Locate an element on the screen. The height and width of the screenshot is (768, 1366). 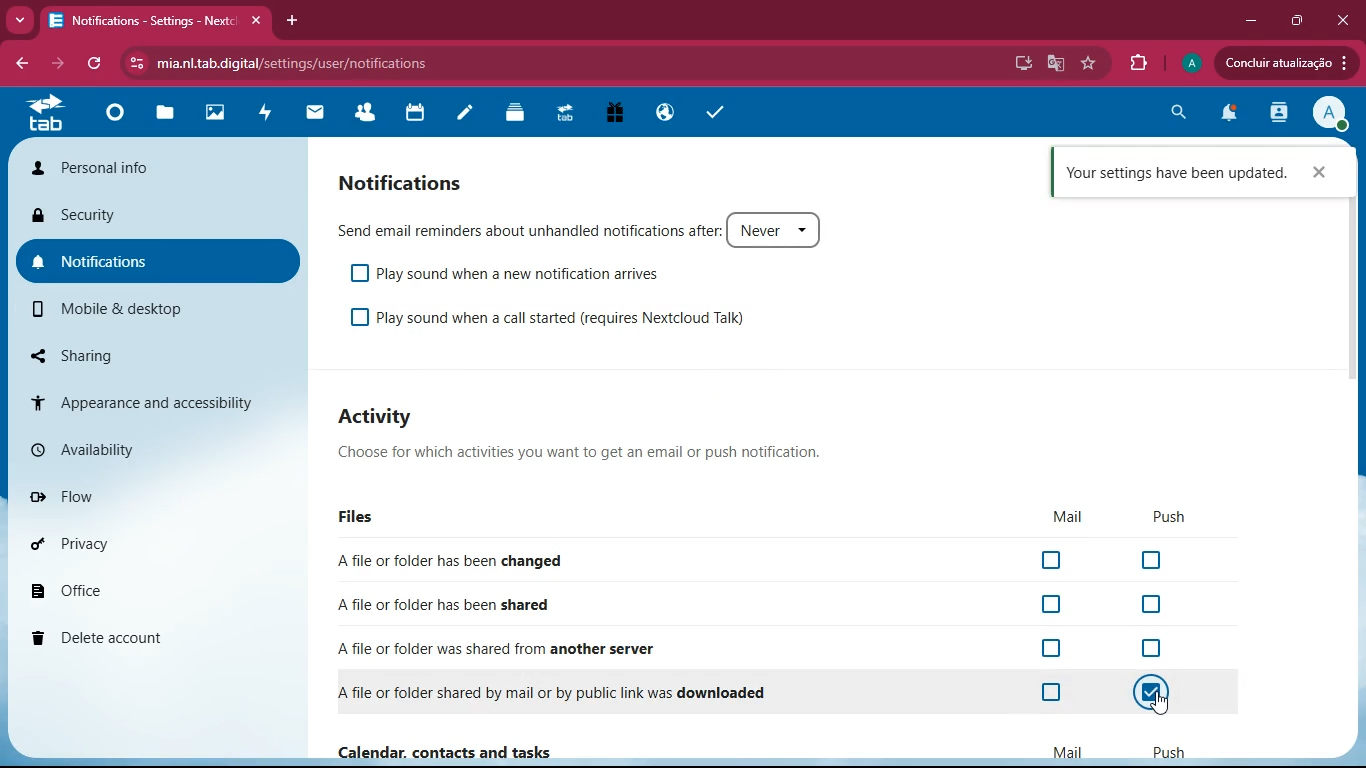
A file or folder has been shared is located at coordinates (448, 603).